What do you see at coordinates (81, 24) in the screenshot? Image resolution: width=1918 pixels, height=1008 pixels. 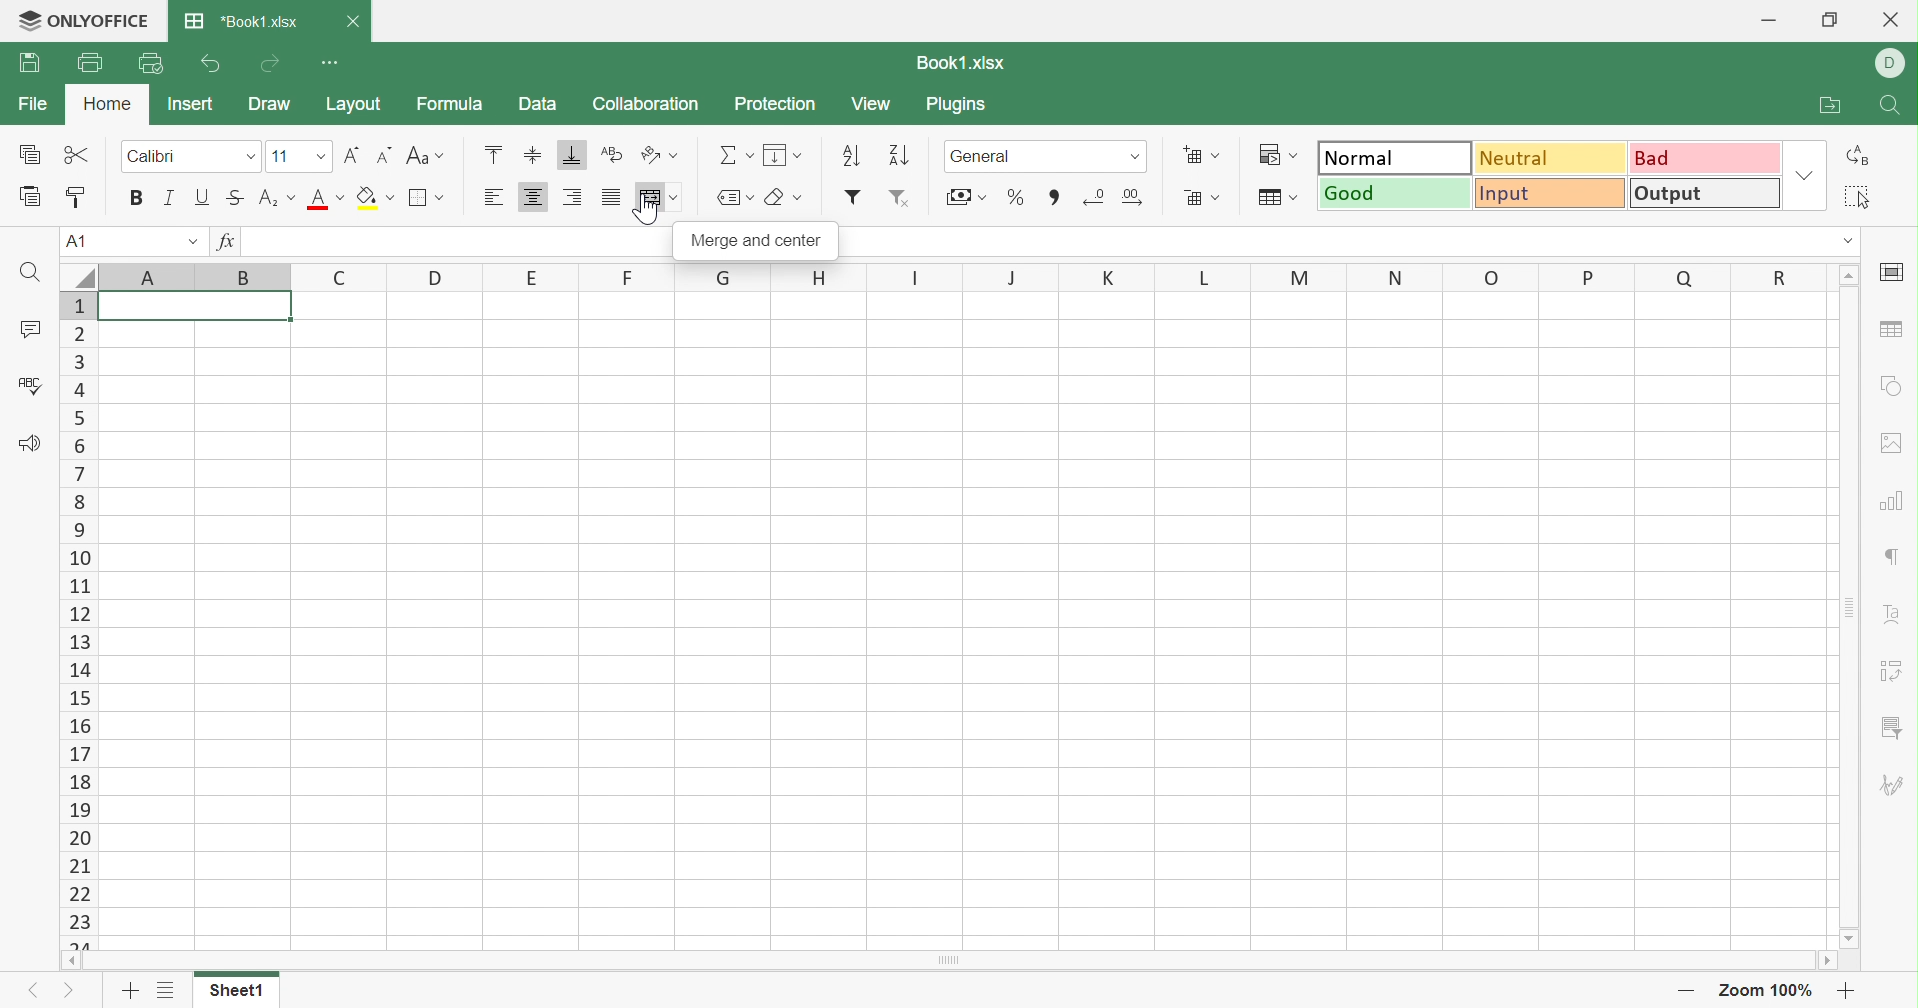 I see `ONLYOFFICE` at bounding box center [81, 24].